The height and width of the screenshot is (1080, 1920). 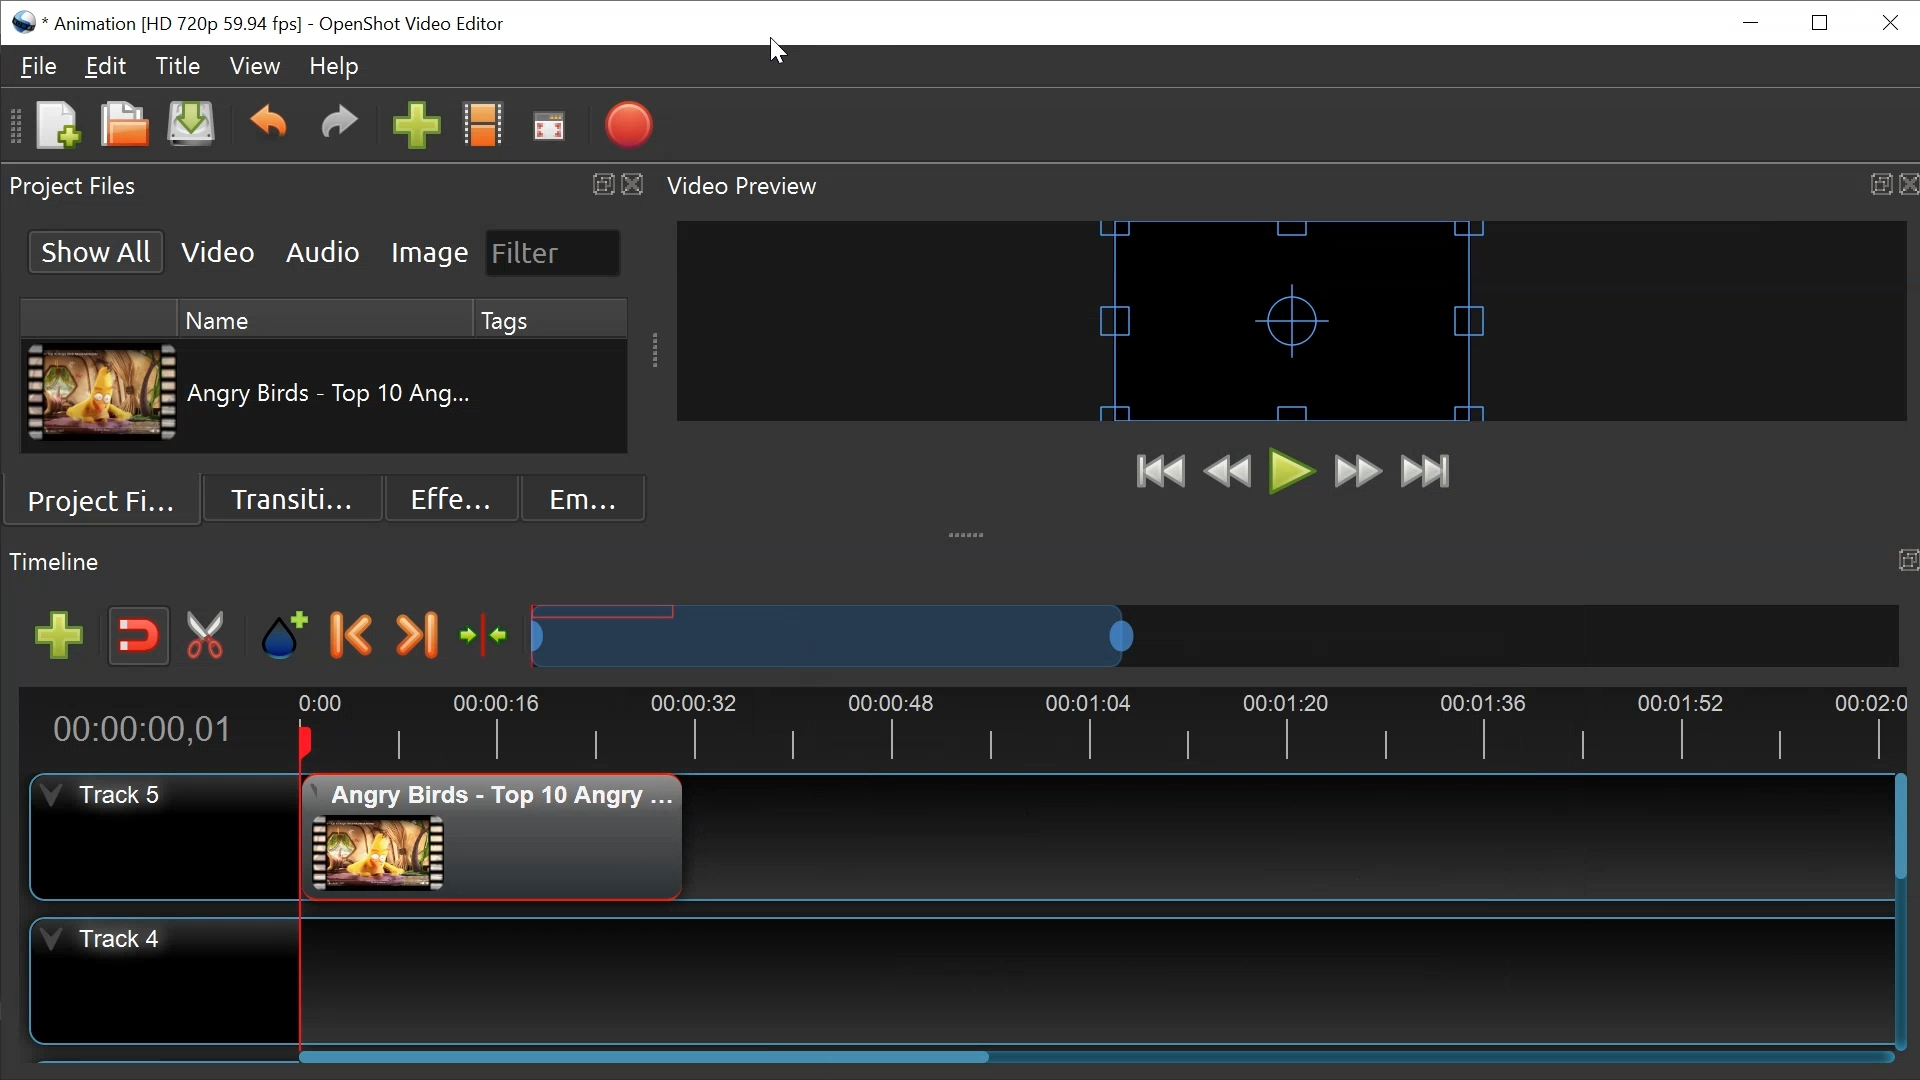 I want to click on Clip Name, so click(x=329, y=393).